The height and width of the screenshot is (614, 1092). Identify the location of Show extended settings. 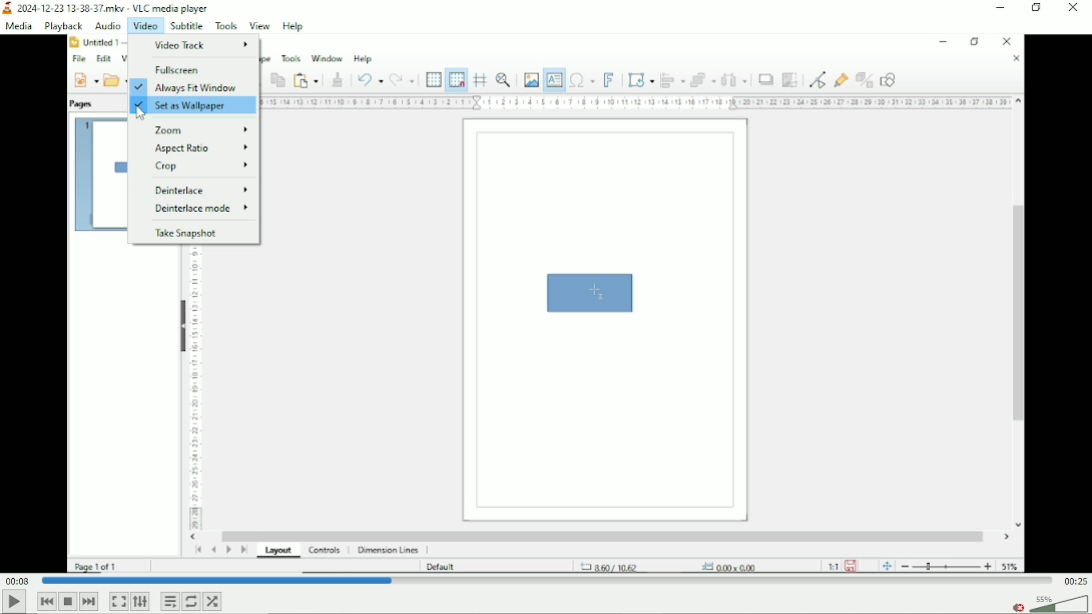
(141, 602).